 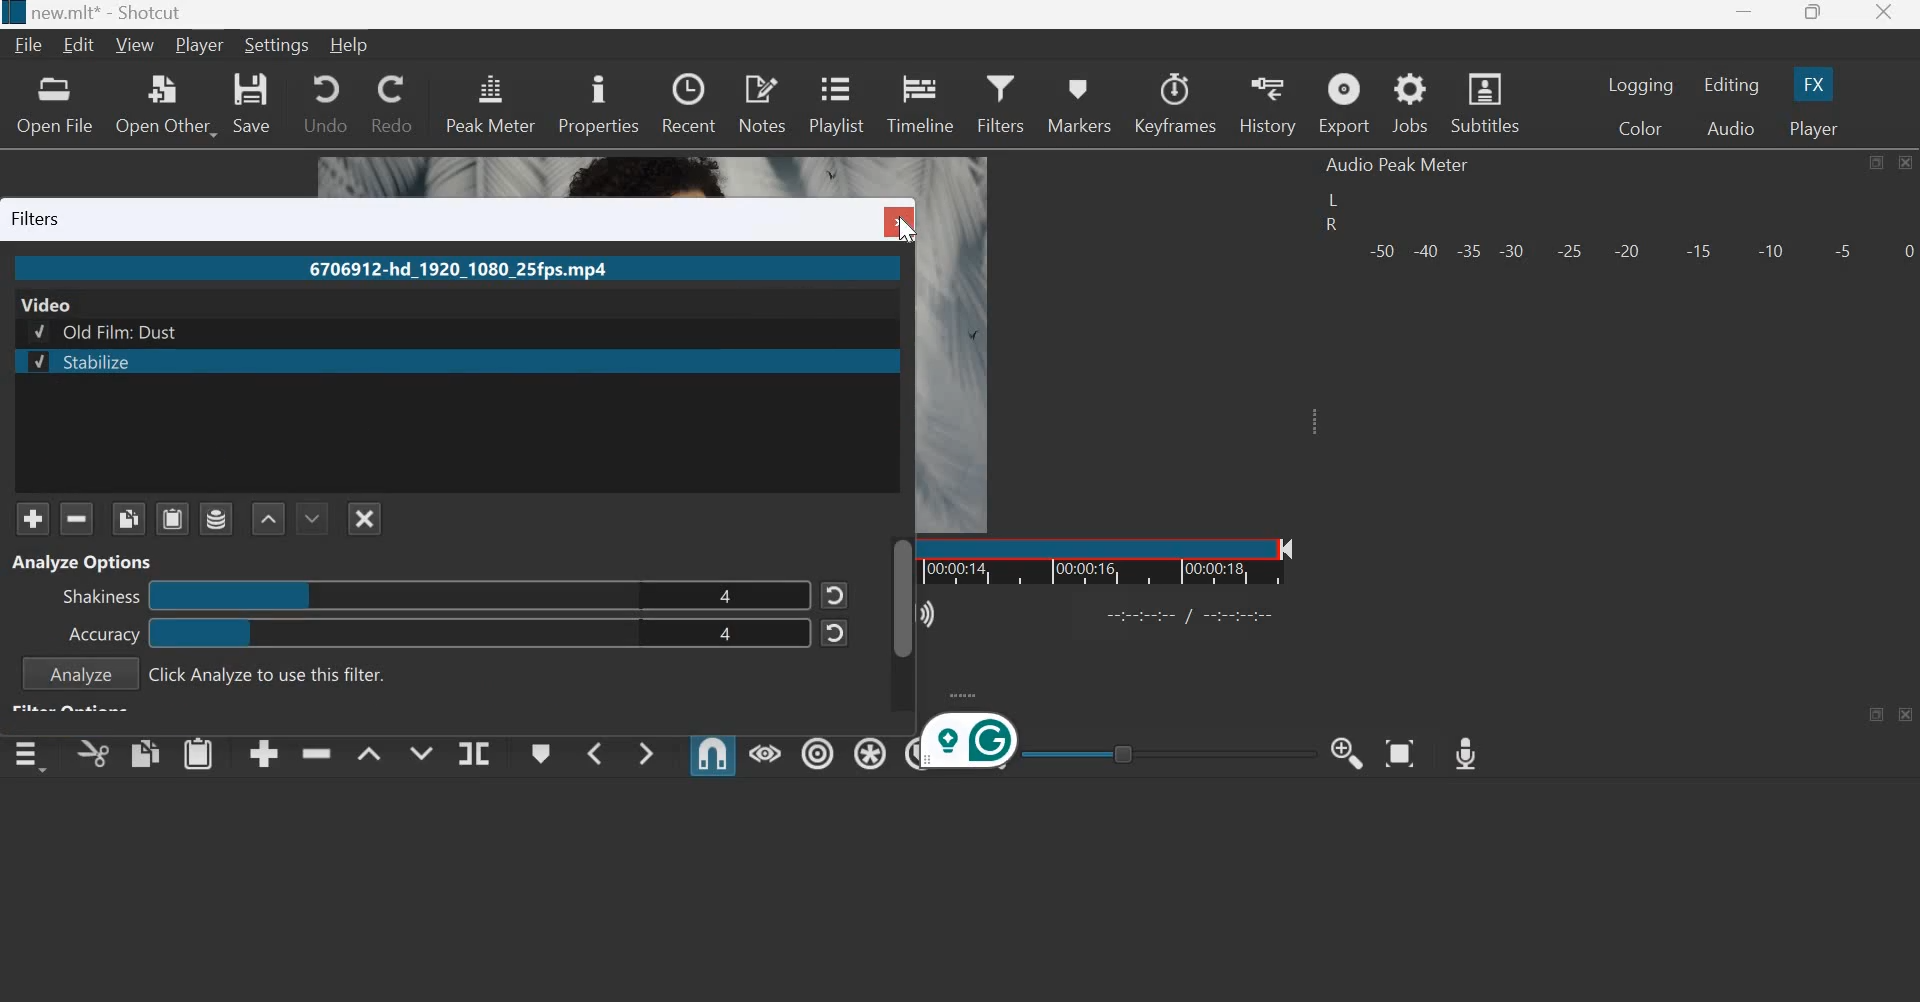 I want to click on Video, so click(x=49, y=304).